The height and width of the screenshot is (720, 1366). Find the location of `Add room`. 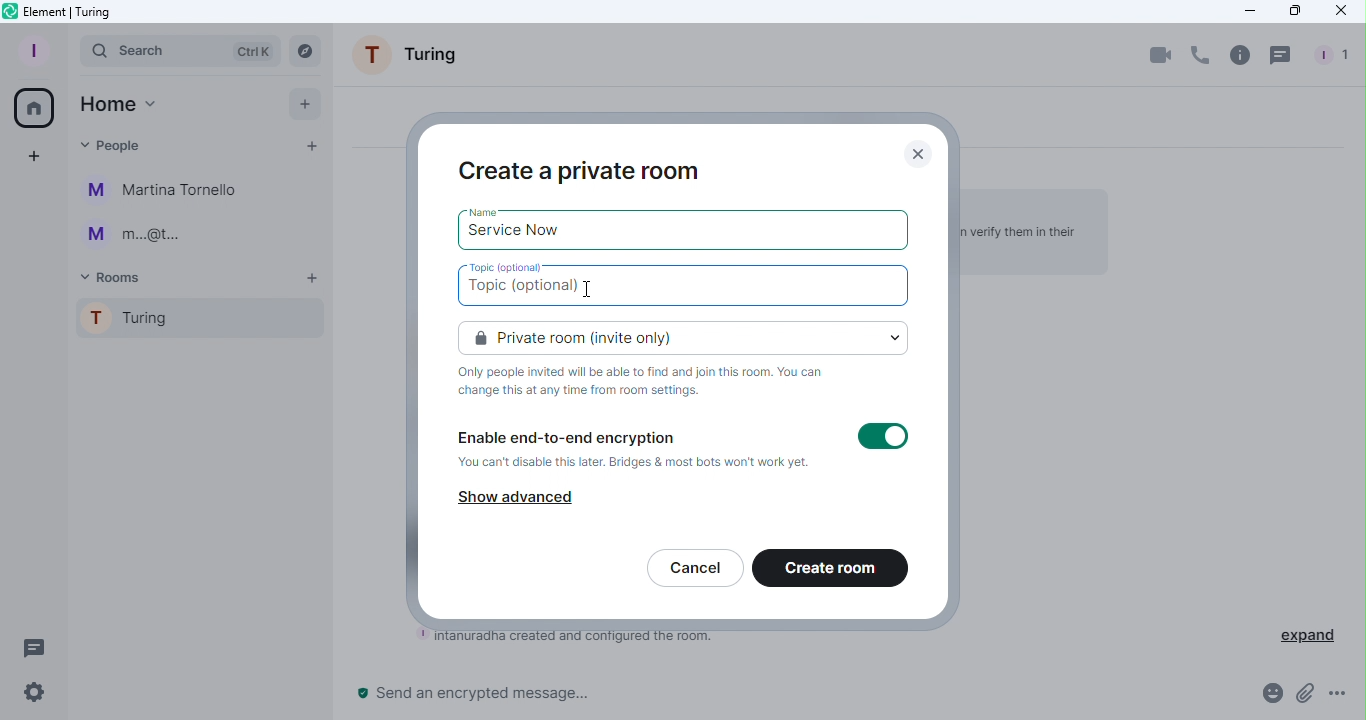

Add room is located at coordinates (314, 279).